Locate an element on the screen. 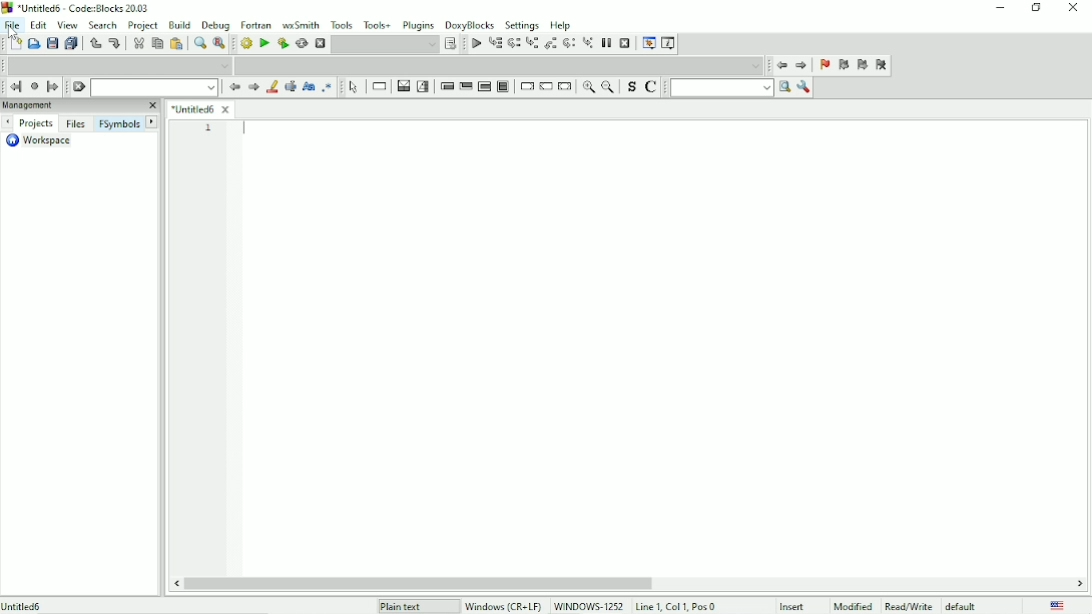 The height and width of the screenshot is (614, 1092). Toggle bookmark is located at coordinates (825, 66).